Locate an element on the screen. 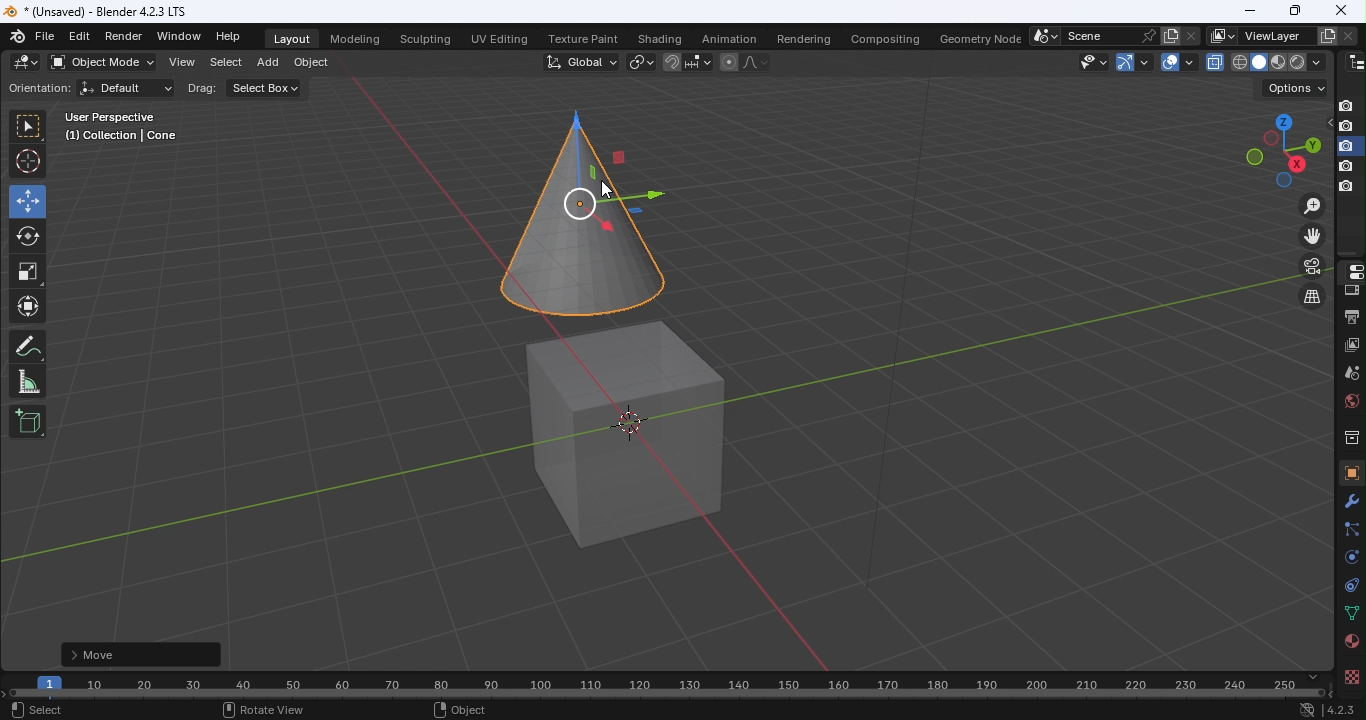 The width and height of the screenshot is (1366, 720). Modifiers is located at coordinates (1352, 500).